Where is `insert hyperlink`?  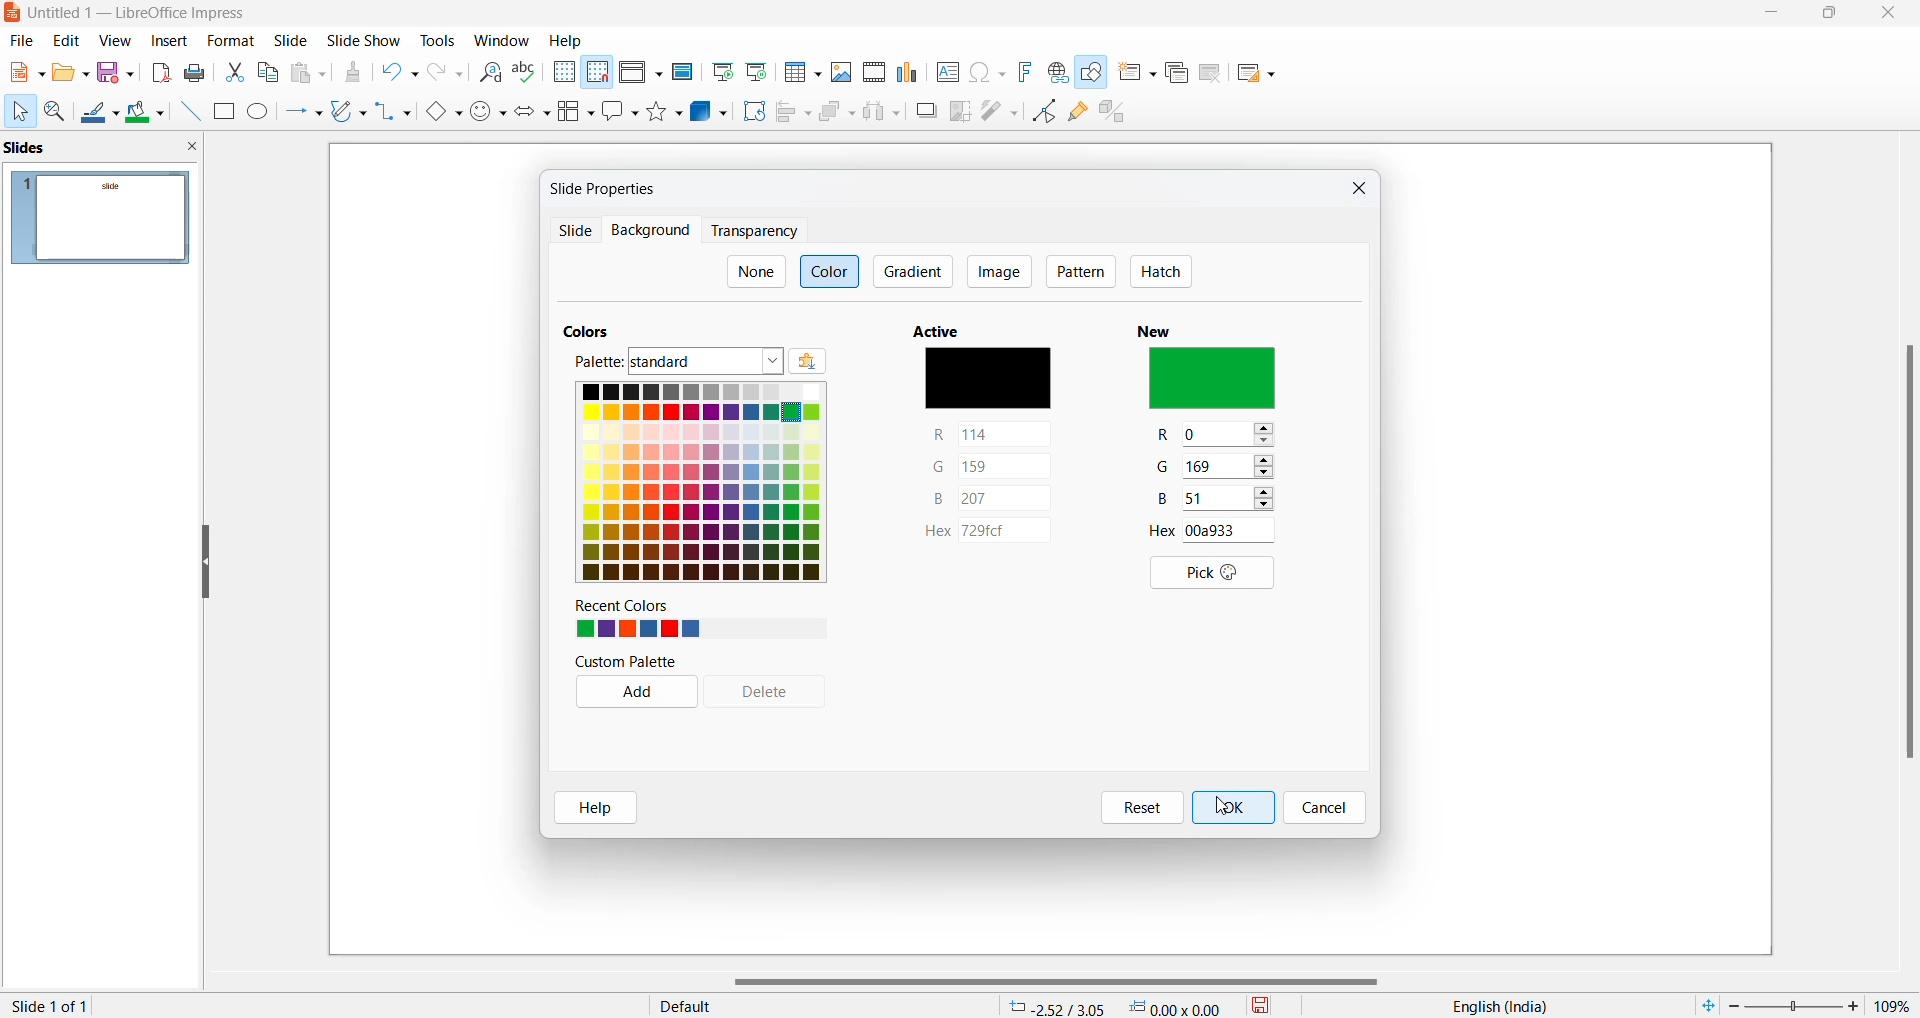
insert hyperlink is located at coordinates (1057, 72).